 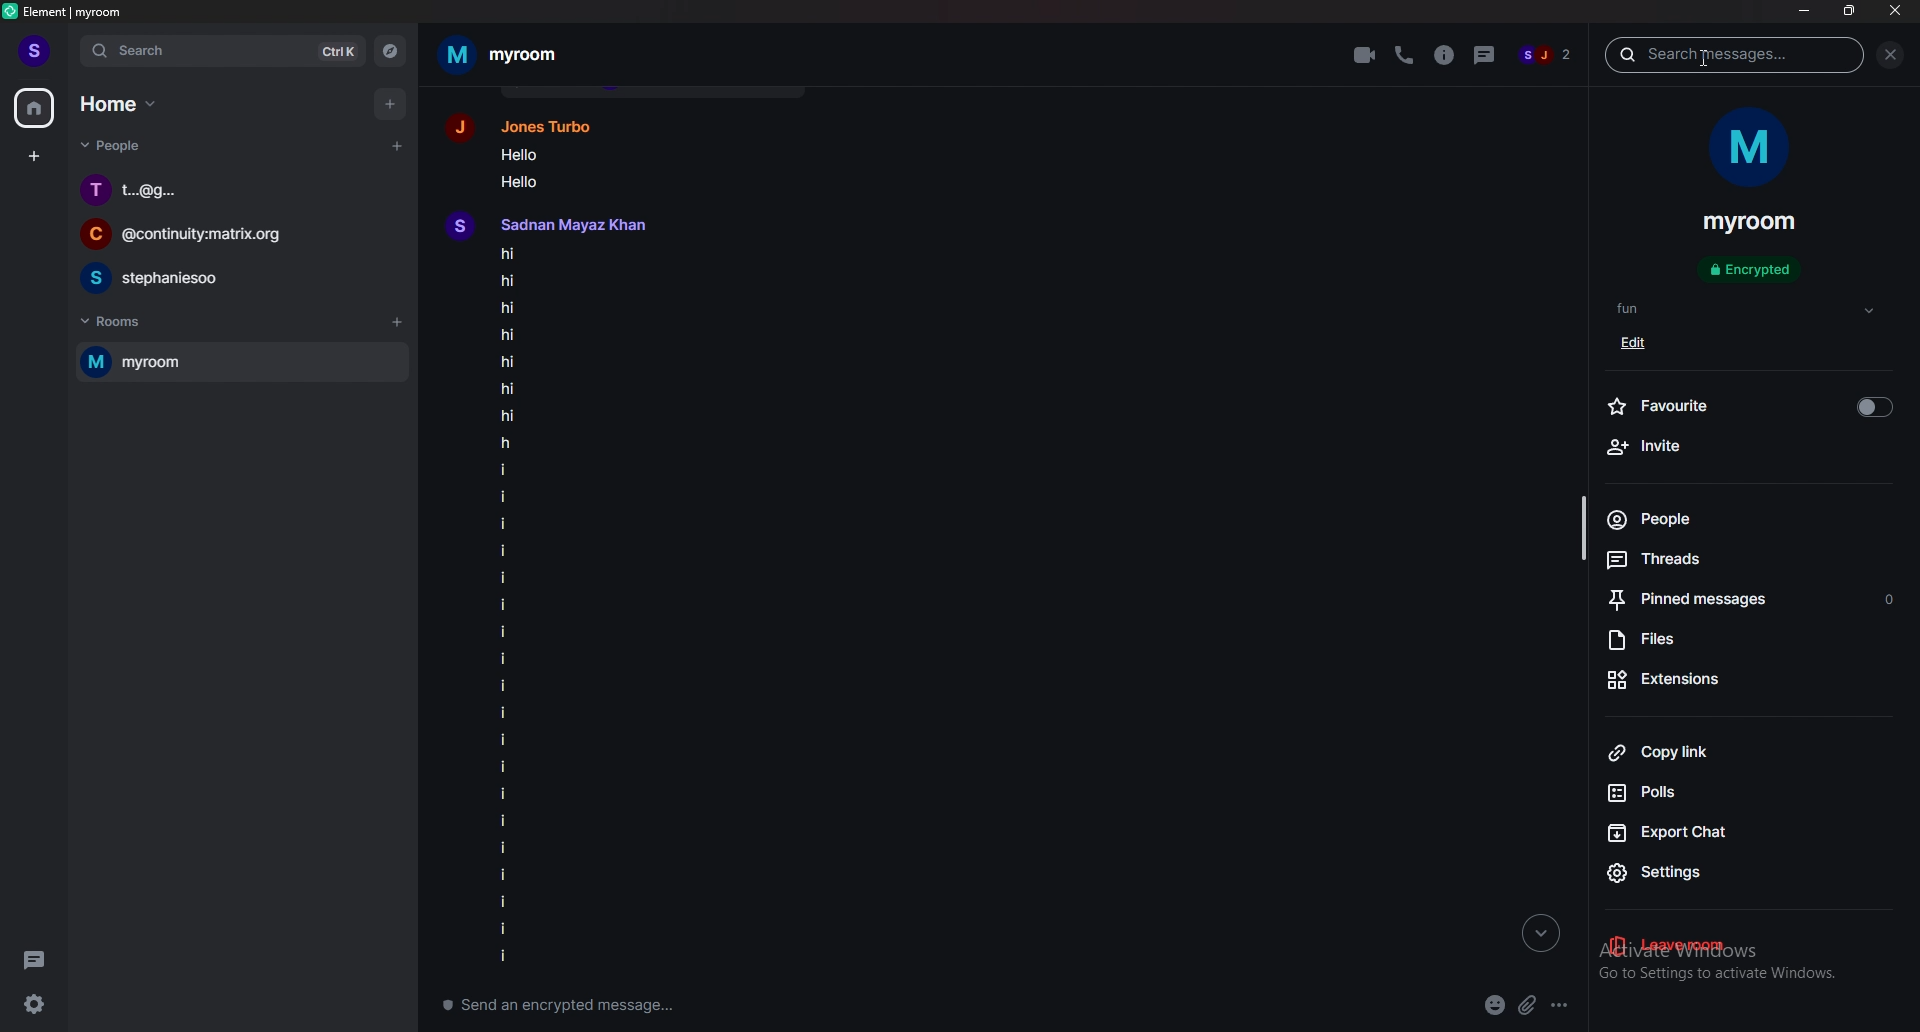 What do you see at coordinates (505, 54) in the screenshot?
I see `room name` at bounding box center [505, 54].